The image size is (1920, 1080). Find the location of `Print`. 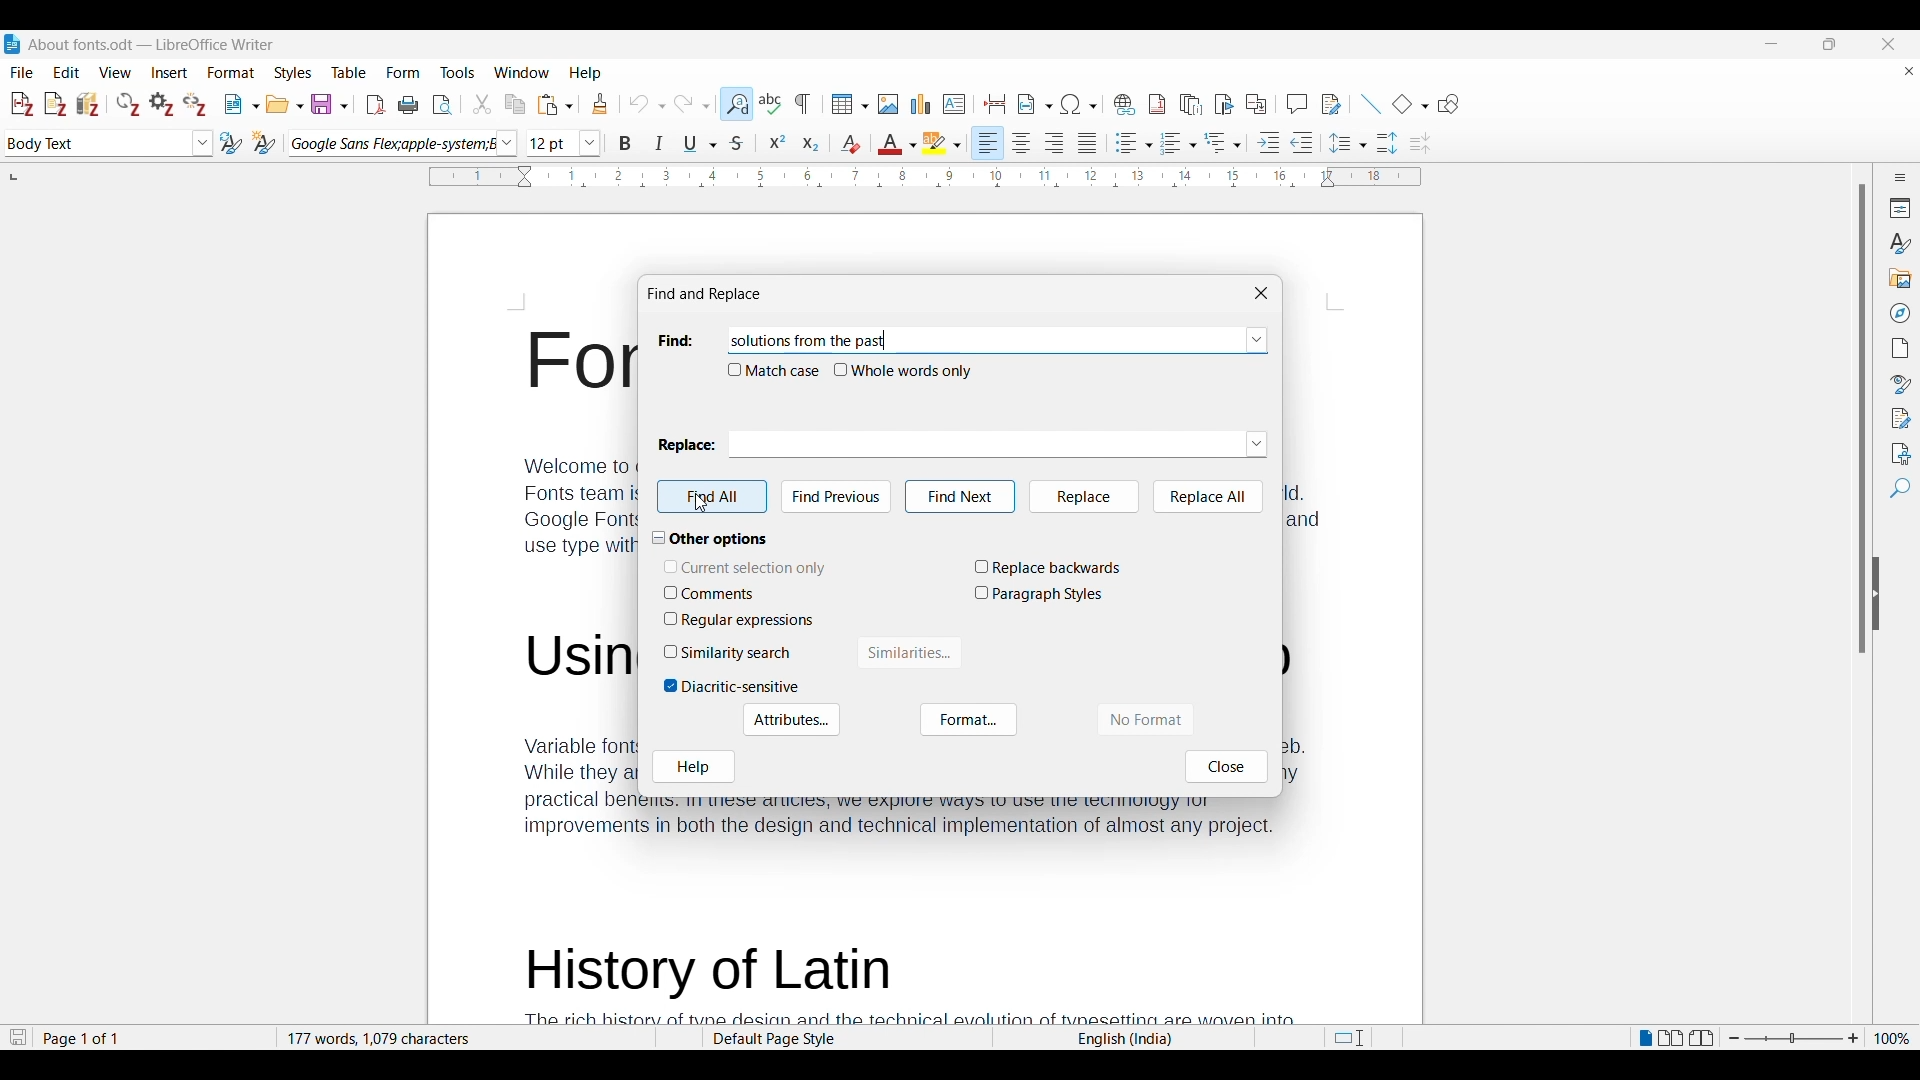

Print is located at coordinates (408, 104).